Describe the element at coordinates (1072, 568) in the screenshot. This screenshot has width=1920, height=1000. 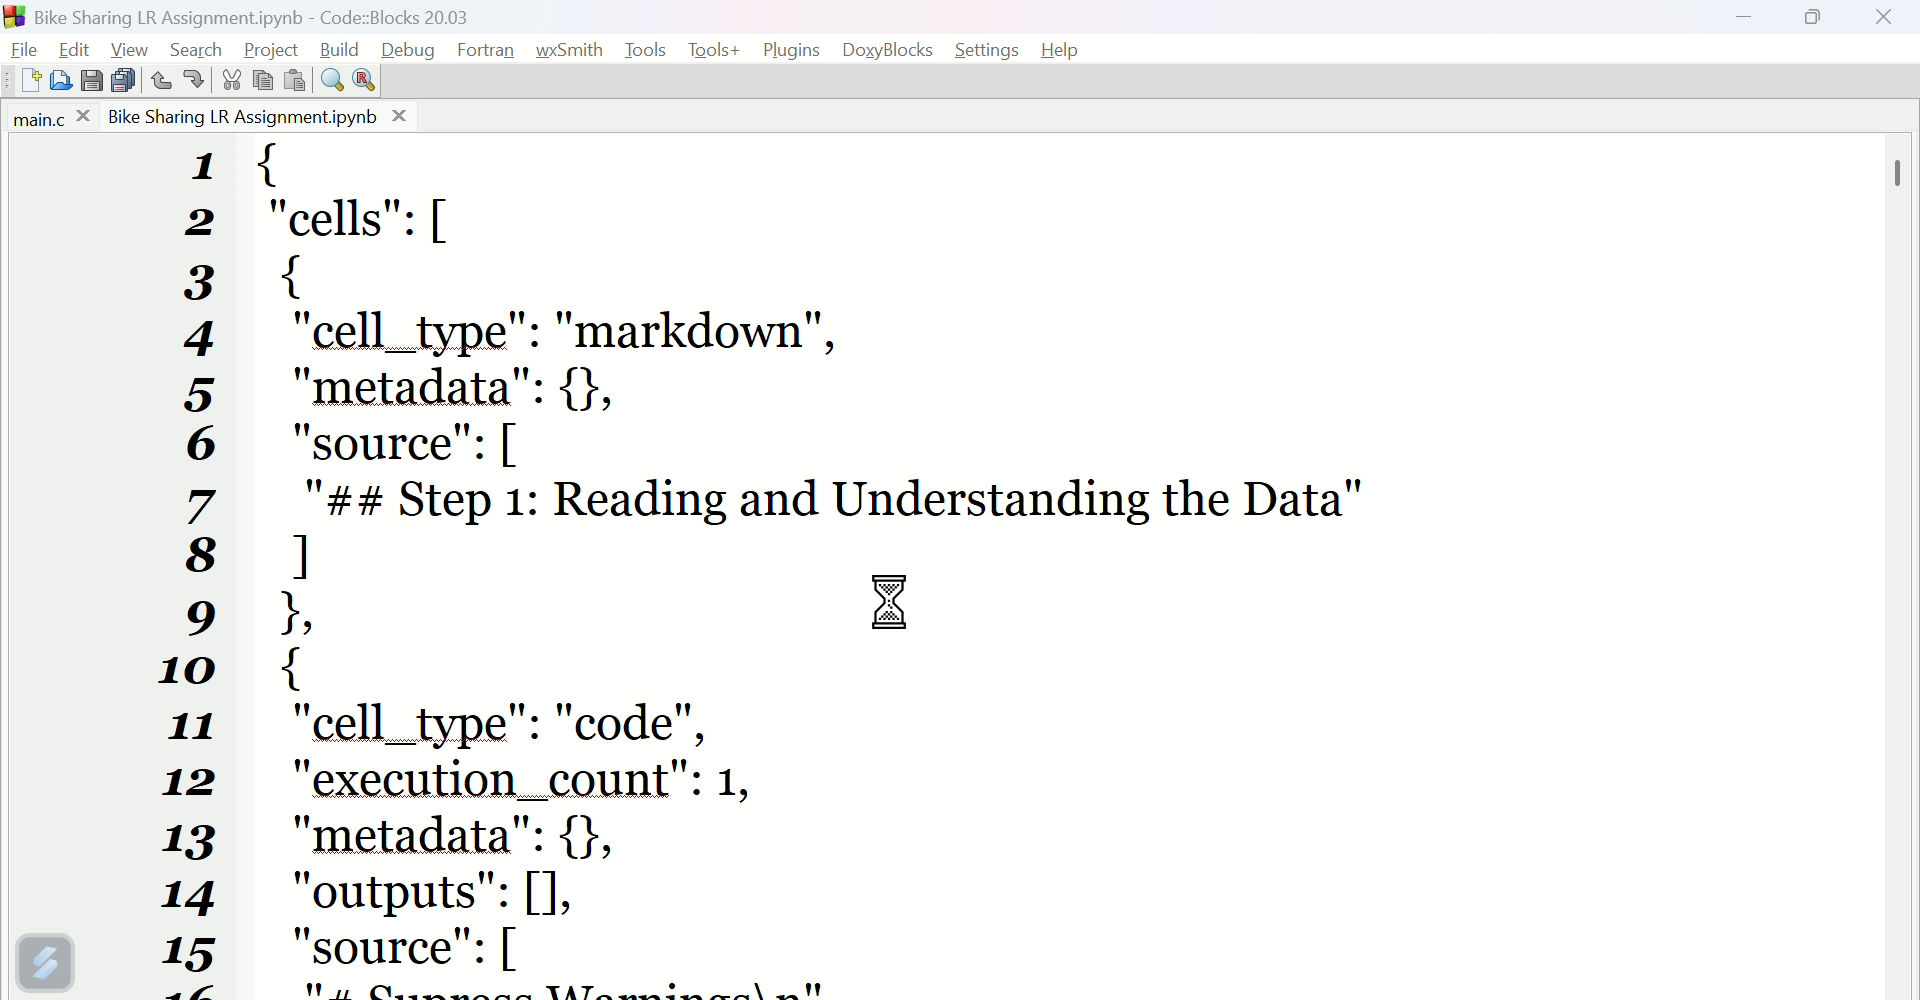
I see `Code` at that location.